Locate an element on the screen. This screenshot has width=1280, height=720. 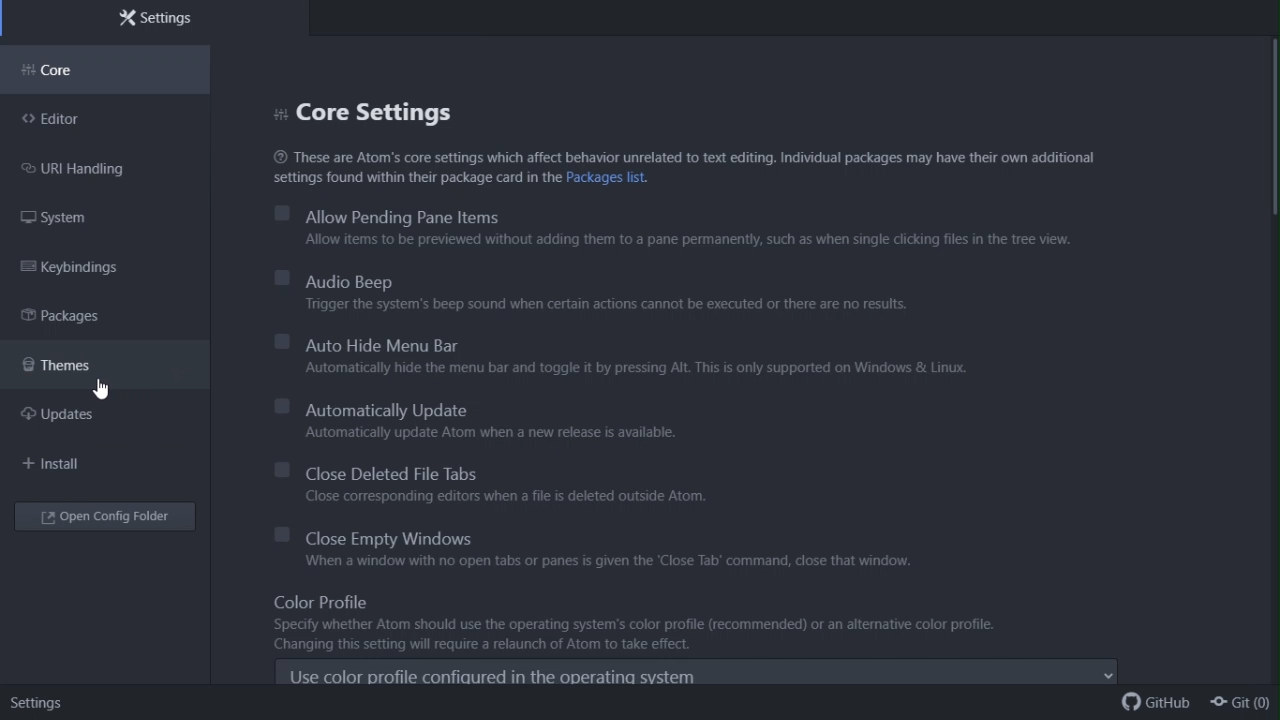
auto hide menu bar is located at coordinates (618, 355).